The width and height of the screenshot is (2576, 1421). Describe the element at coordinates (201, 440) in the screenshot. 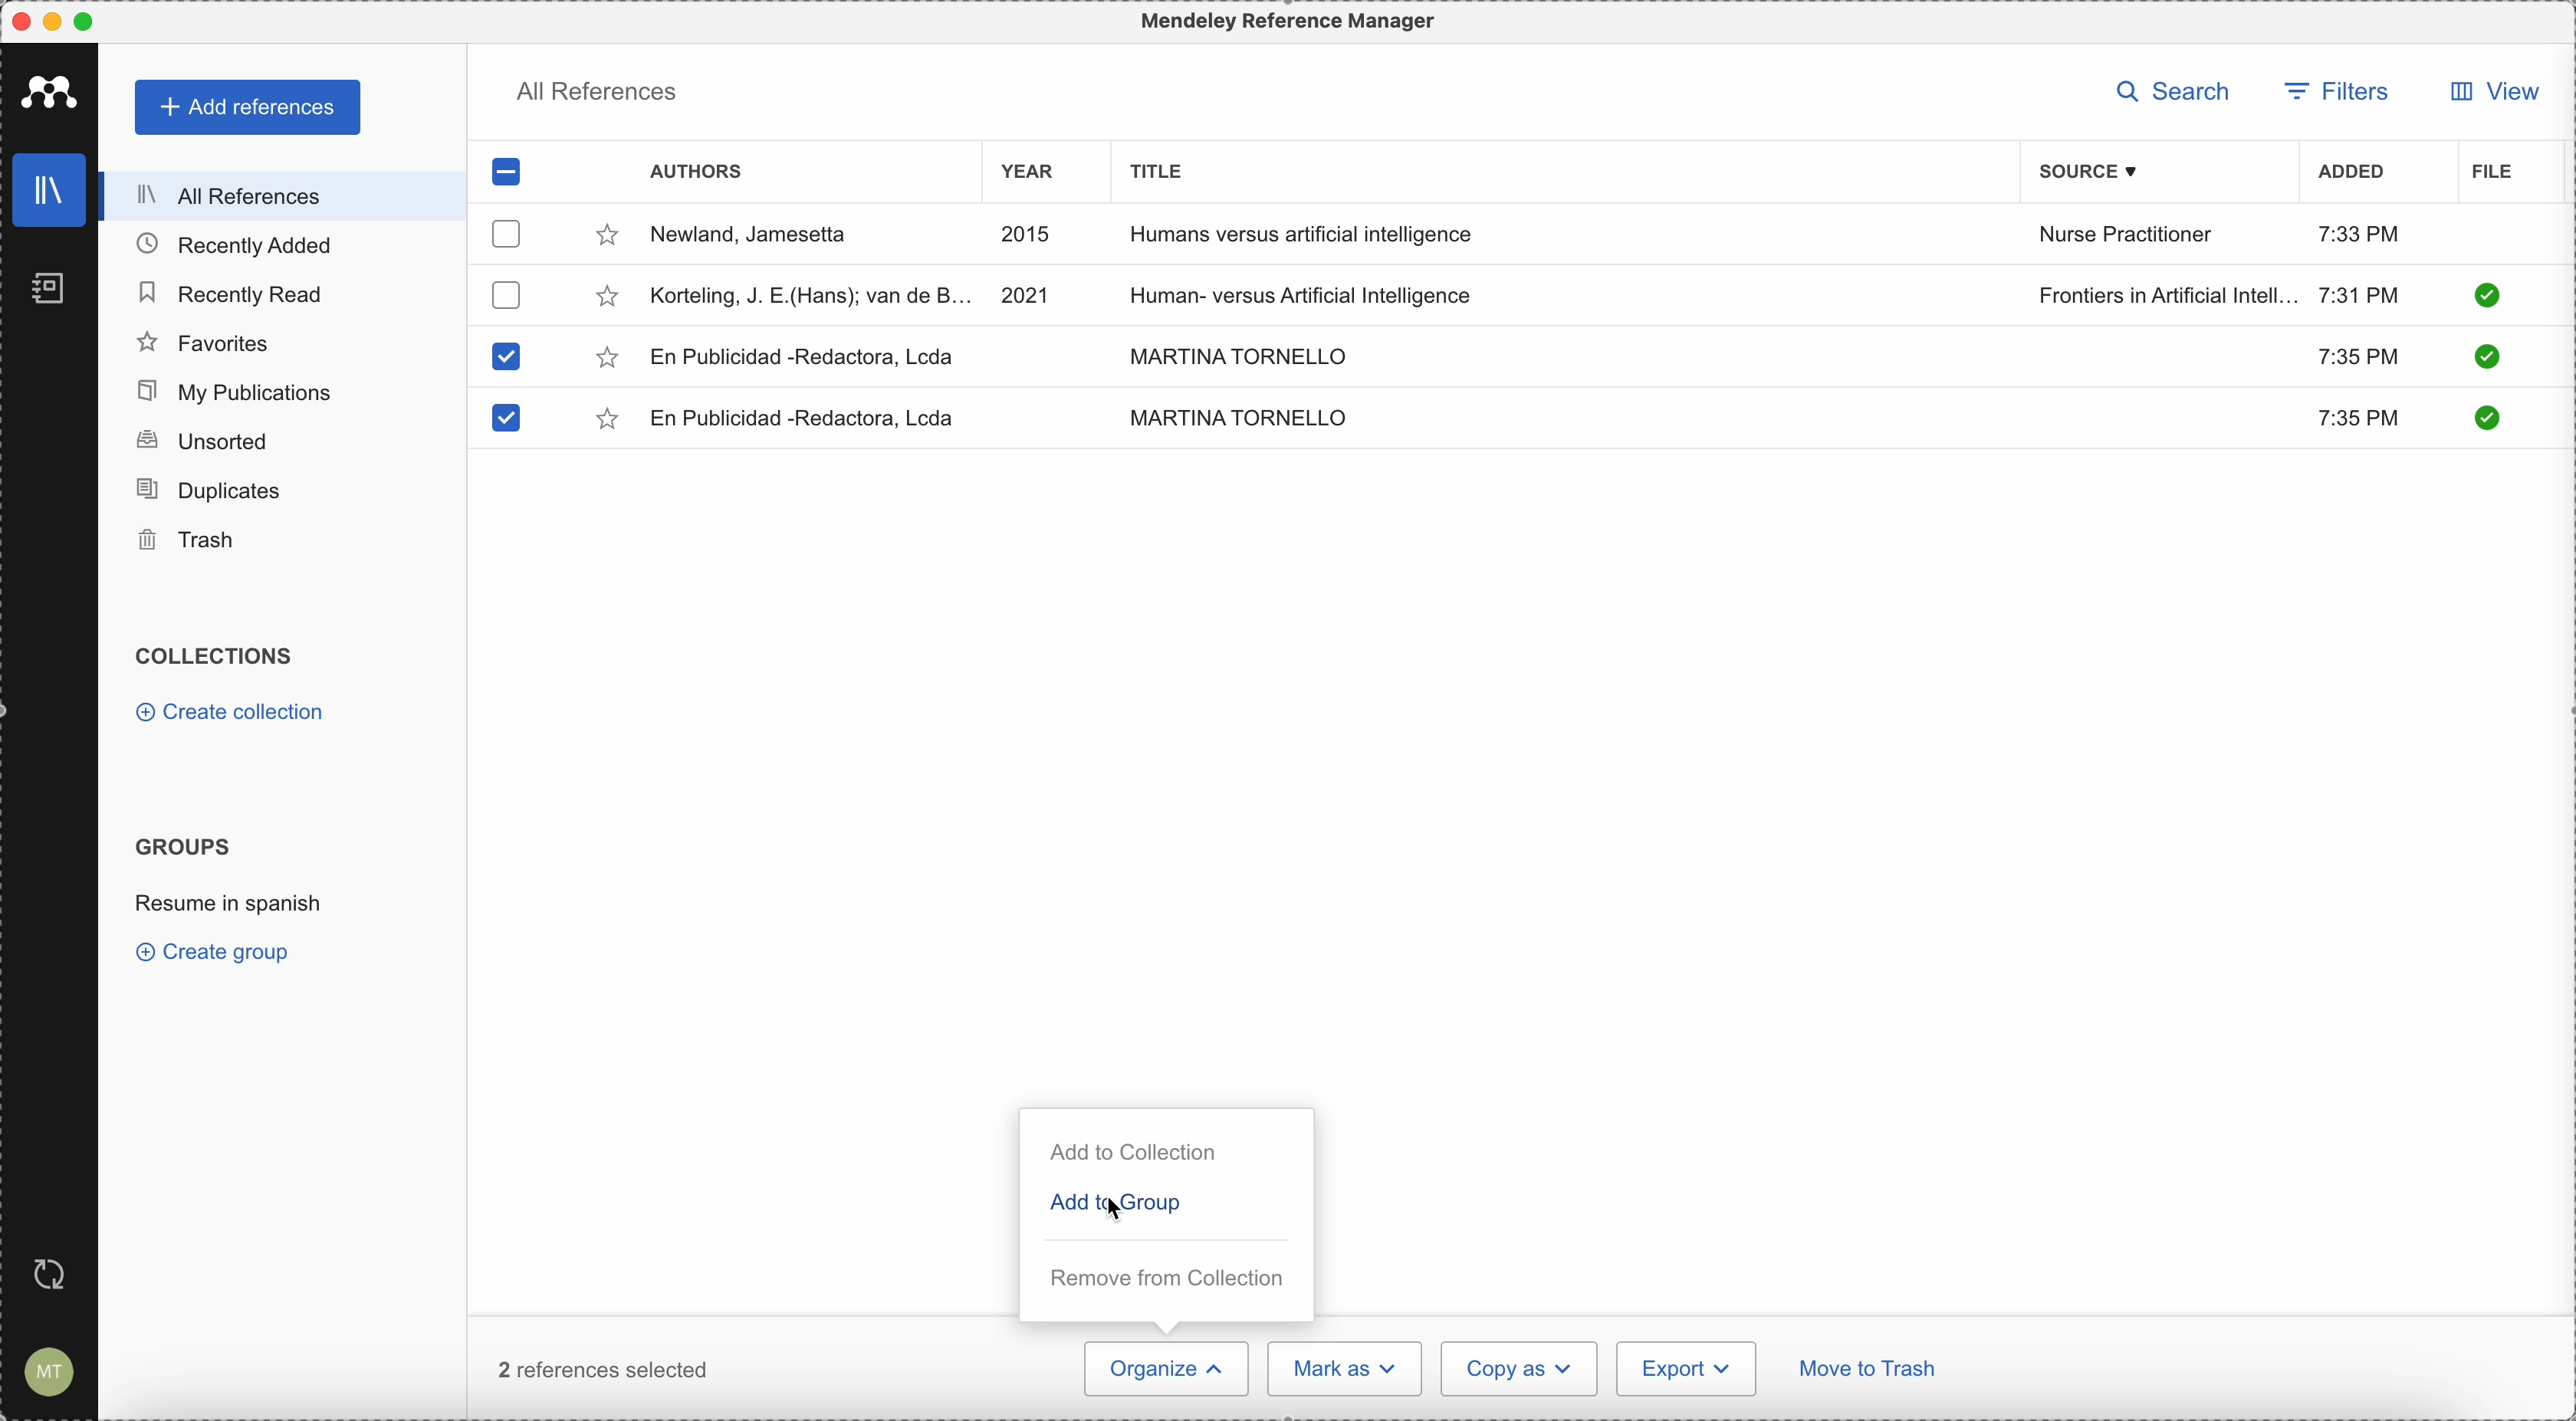

I see `unsorted` at that location.